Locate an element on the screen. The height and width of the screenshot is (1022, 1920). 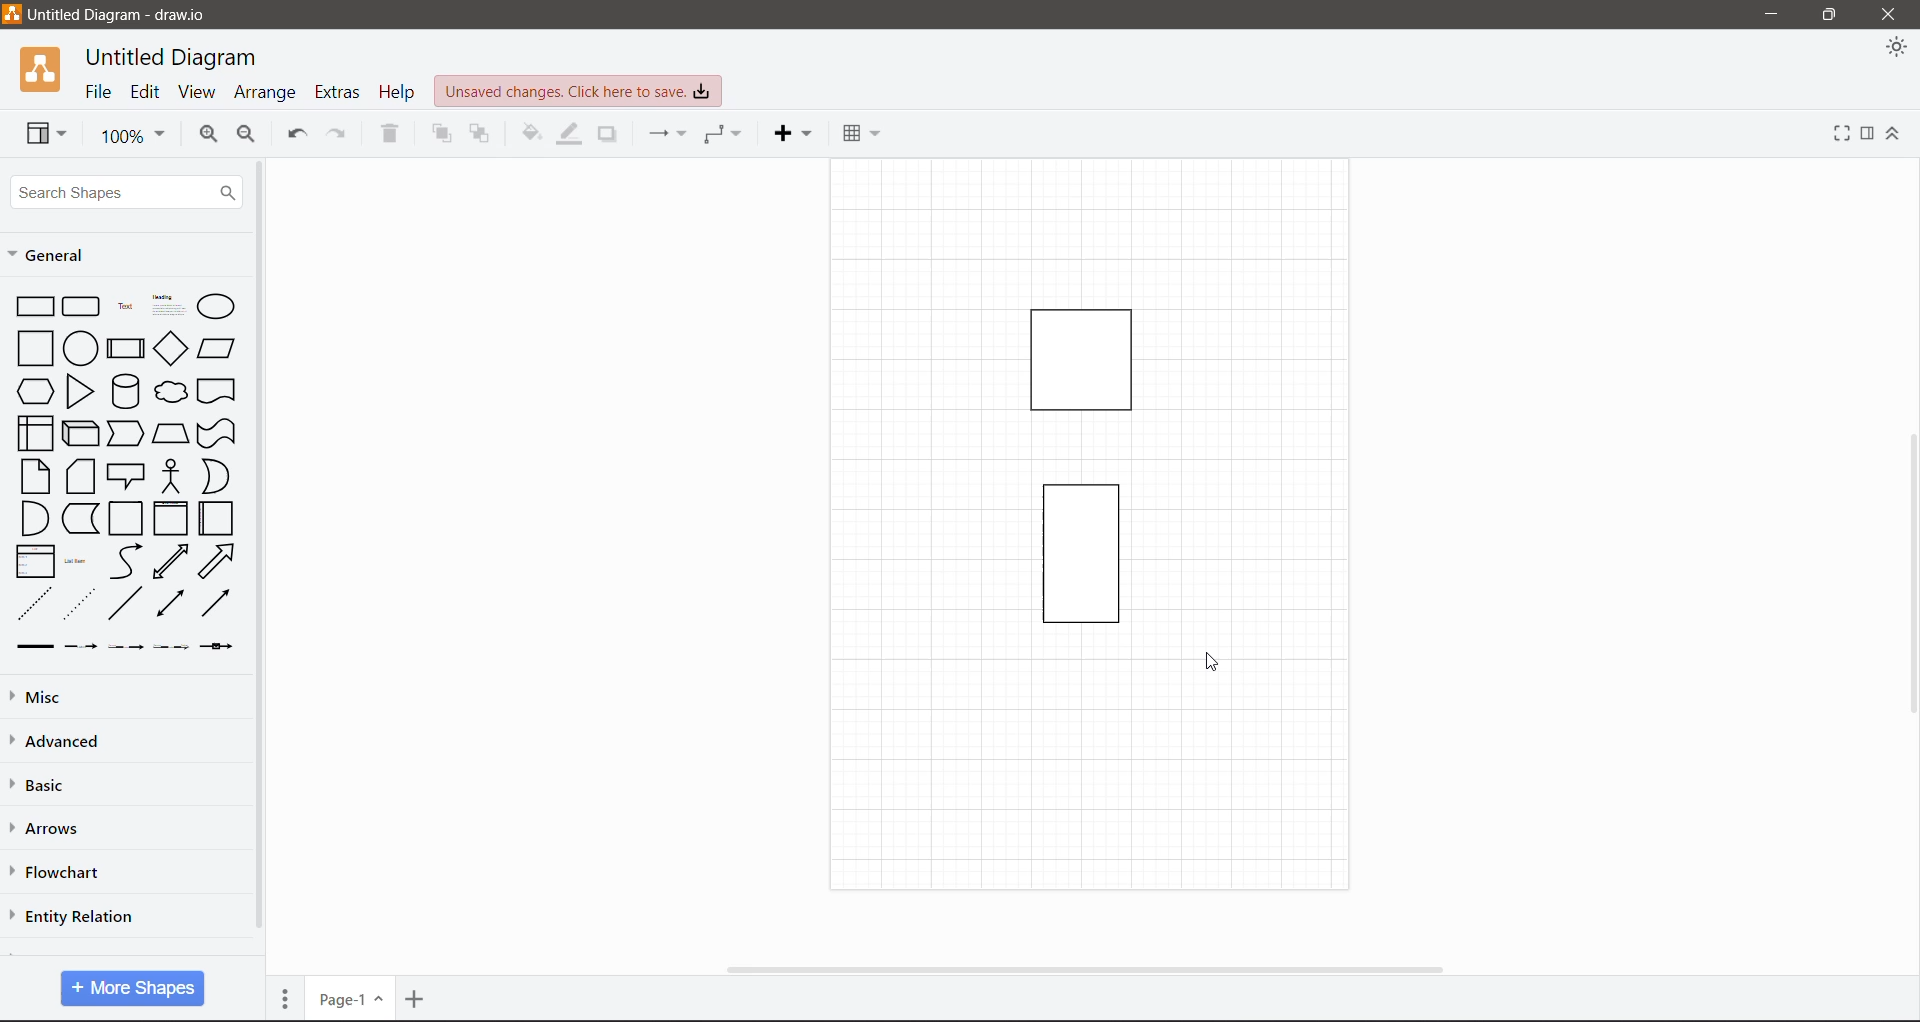
Insert is located at coordinates (792, 134).